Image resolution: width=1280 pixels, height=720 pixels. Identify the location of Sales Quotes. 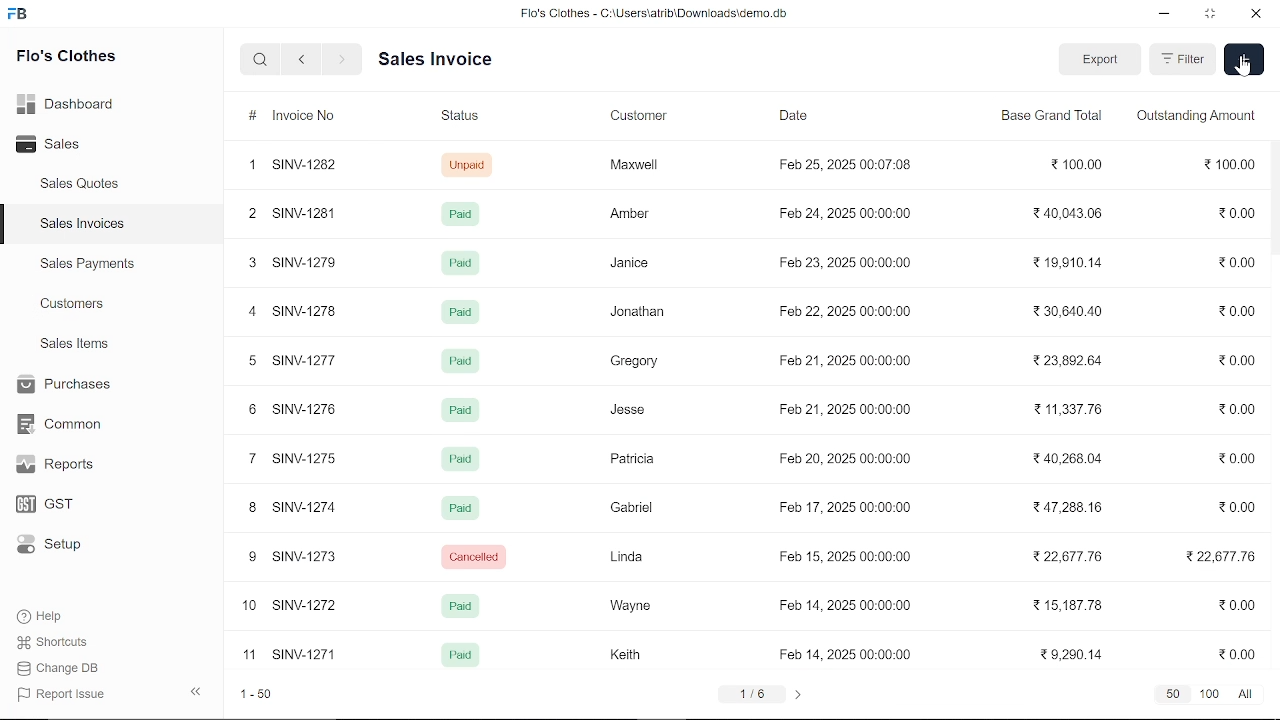
(82, 185).